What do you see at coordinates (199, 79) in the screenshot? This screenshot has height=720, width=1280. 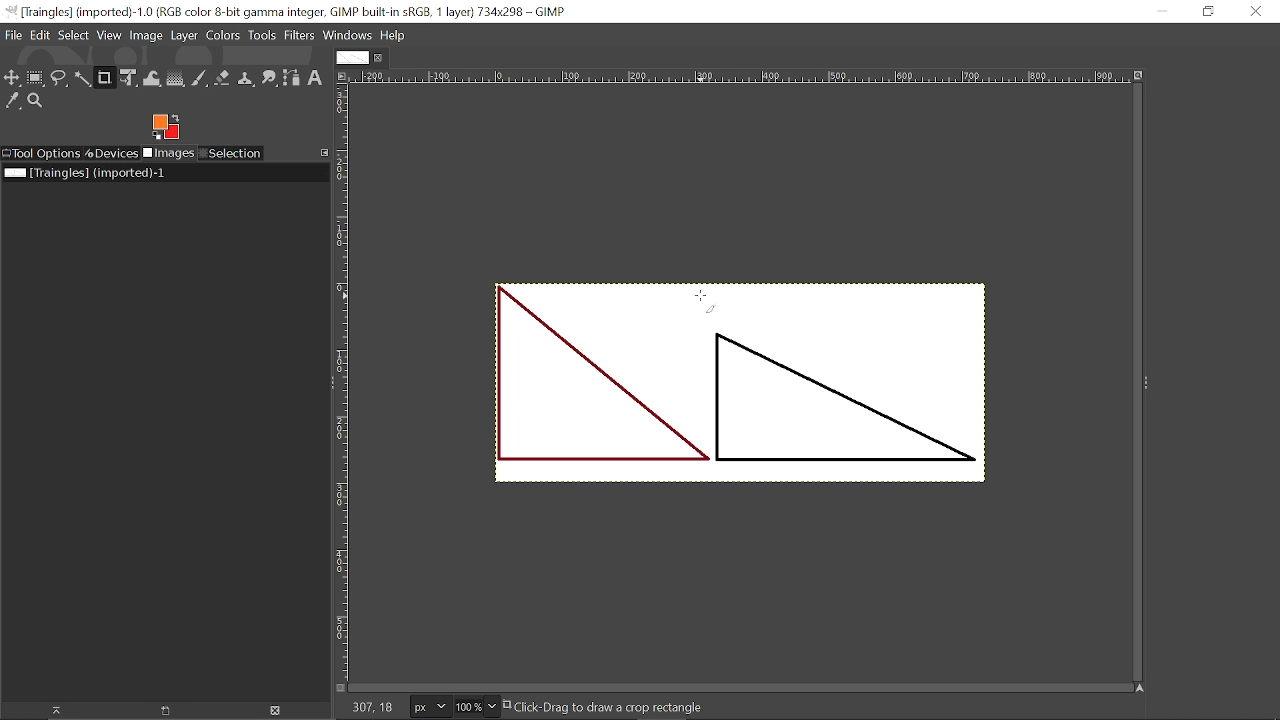 I see `Paintbrush tool` at bounding box center [199, 79].